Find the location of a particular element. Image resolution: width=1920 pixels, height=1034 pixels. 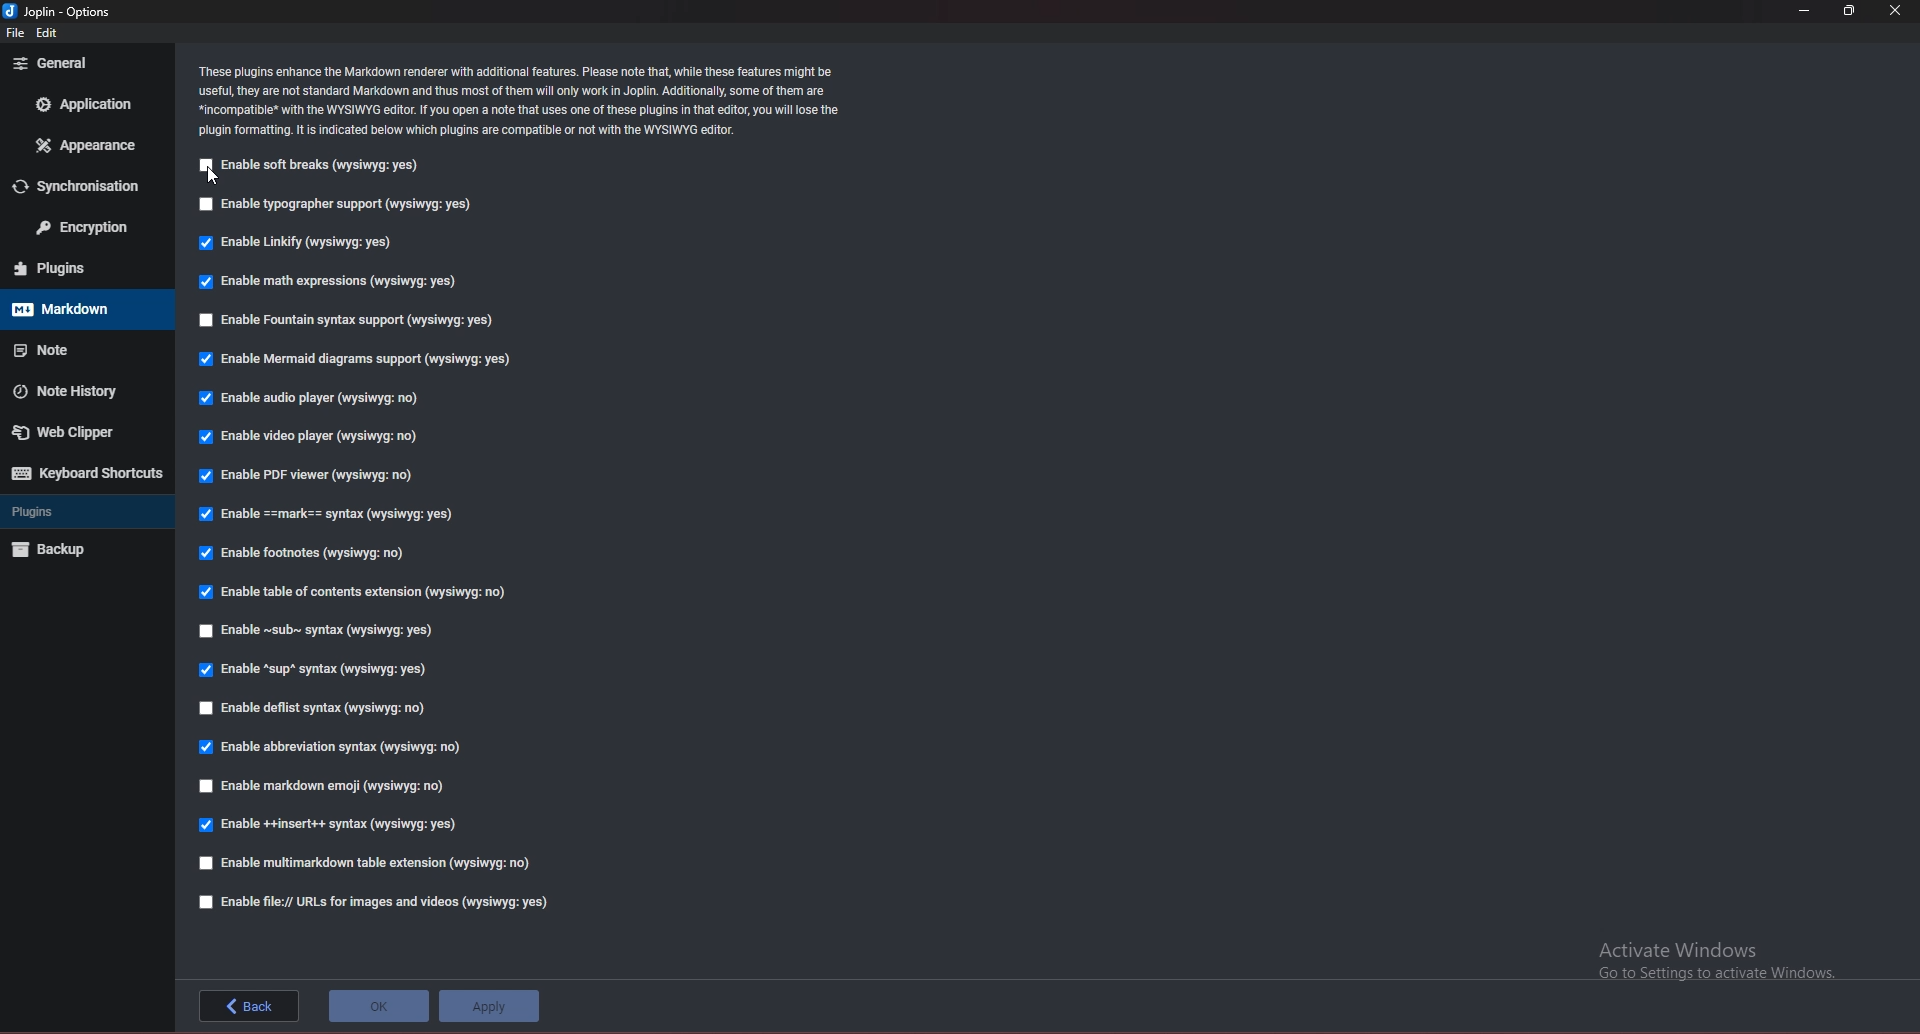

enable sup syntax is located at coordinates (317, 668).